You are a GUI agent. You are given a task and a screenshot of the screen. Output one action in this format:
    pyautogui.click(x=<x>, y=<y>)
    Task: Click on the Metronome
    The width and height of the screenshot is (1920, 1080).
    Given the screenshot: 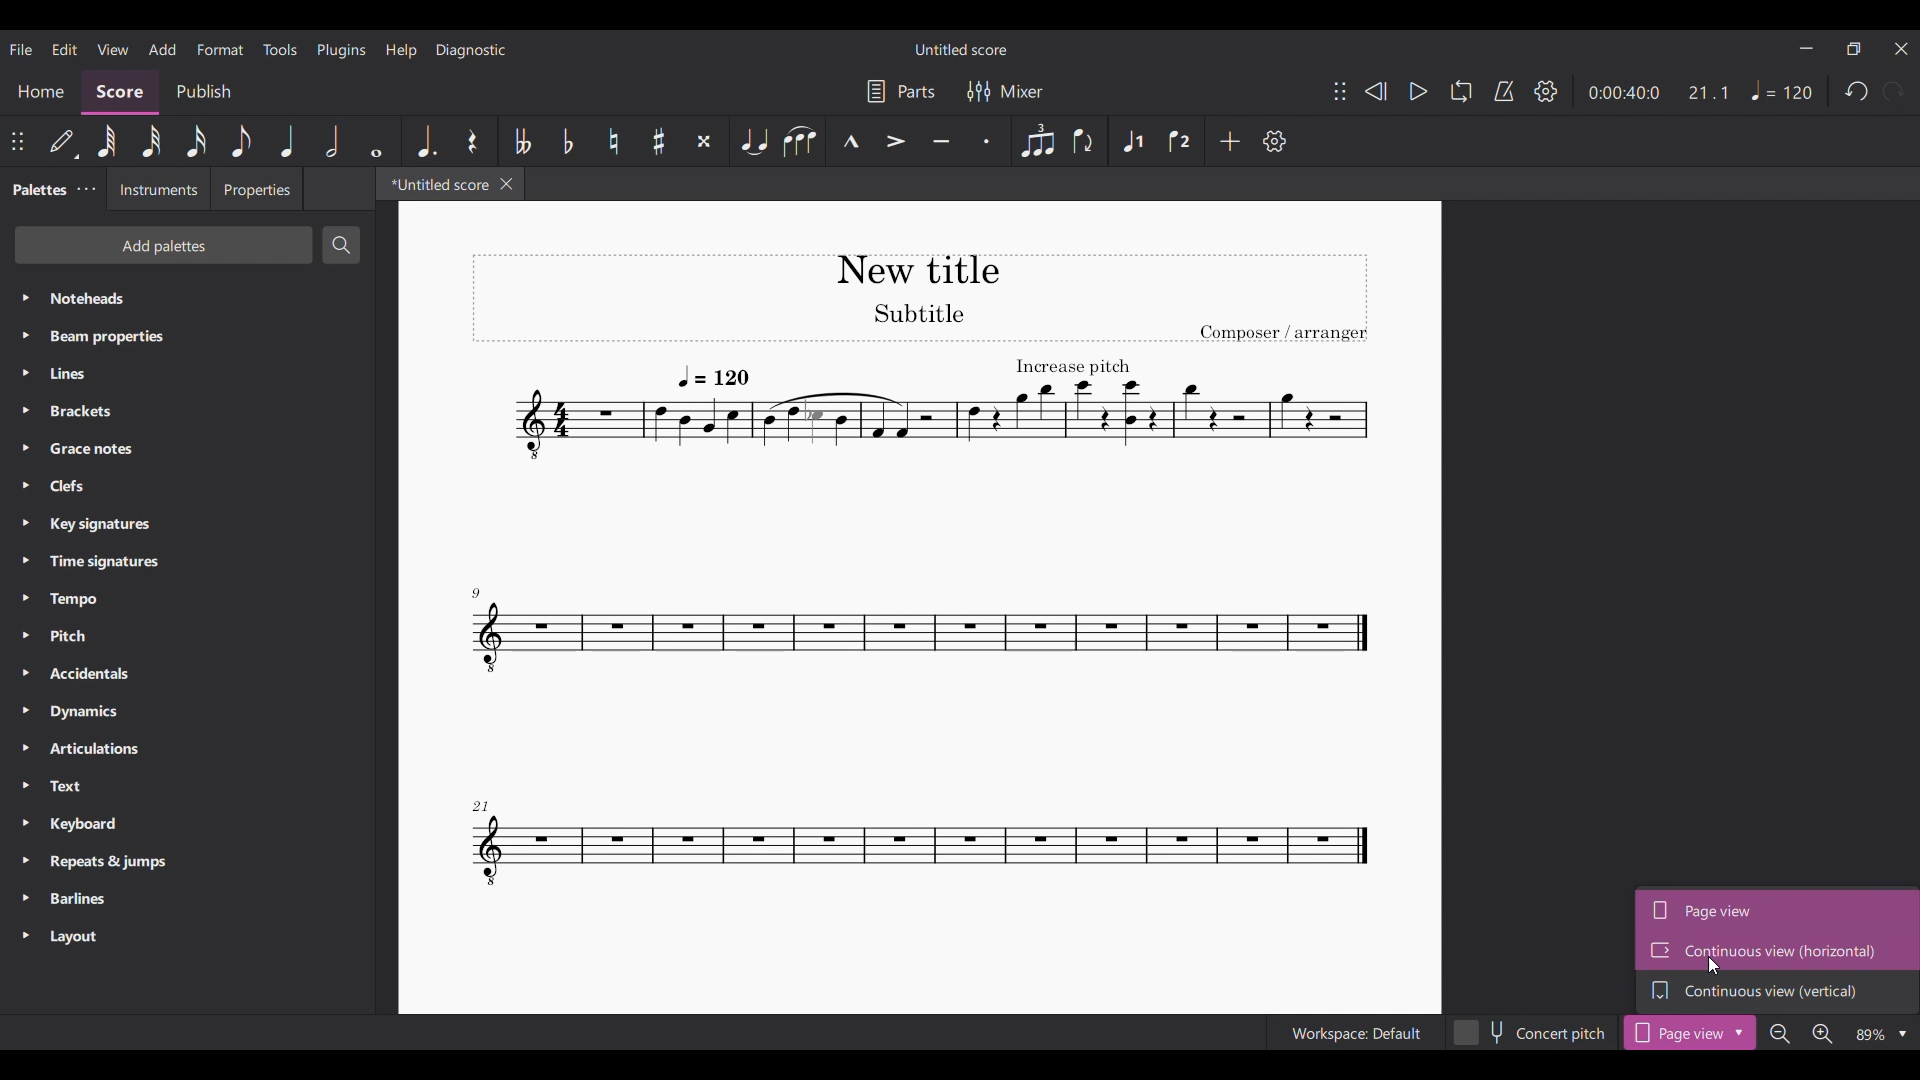 What is the action you would take?
    pyautogui.click(x=1504, y=91)
    